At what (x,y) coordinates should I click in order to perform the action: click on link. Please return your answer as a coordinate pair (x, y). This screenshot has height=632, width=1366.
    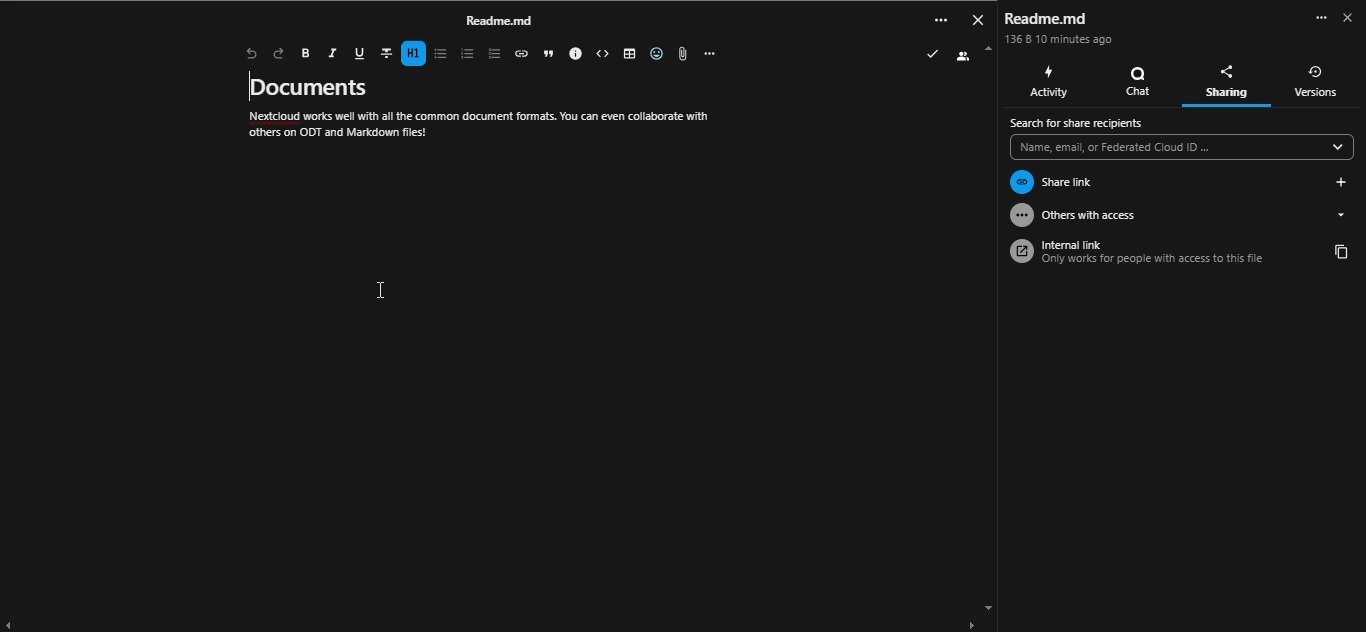
    Looking at the image, I should click on (521, 53).